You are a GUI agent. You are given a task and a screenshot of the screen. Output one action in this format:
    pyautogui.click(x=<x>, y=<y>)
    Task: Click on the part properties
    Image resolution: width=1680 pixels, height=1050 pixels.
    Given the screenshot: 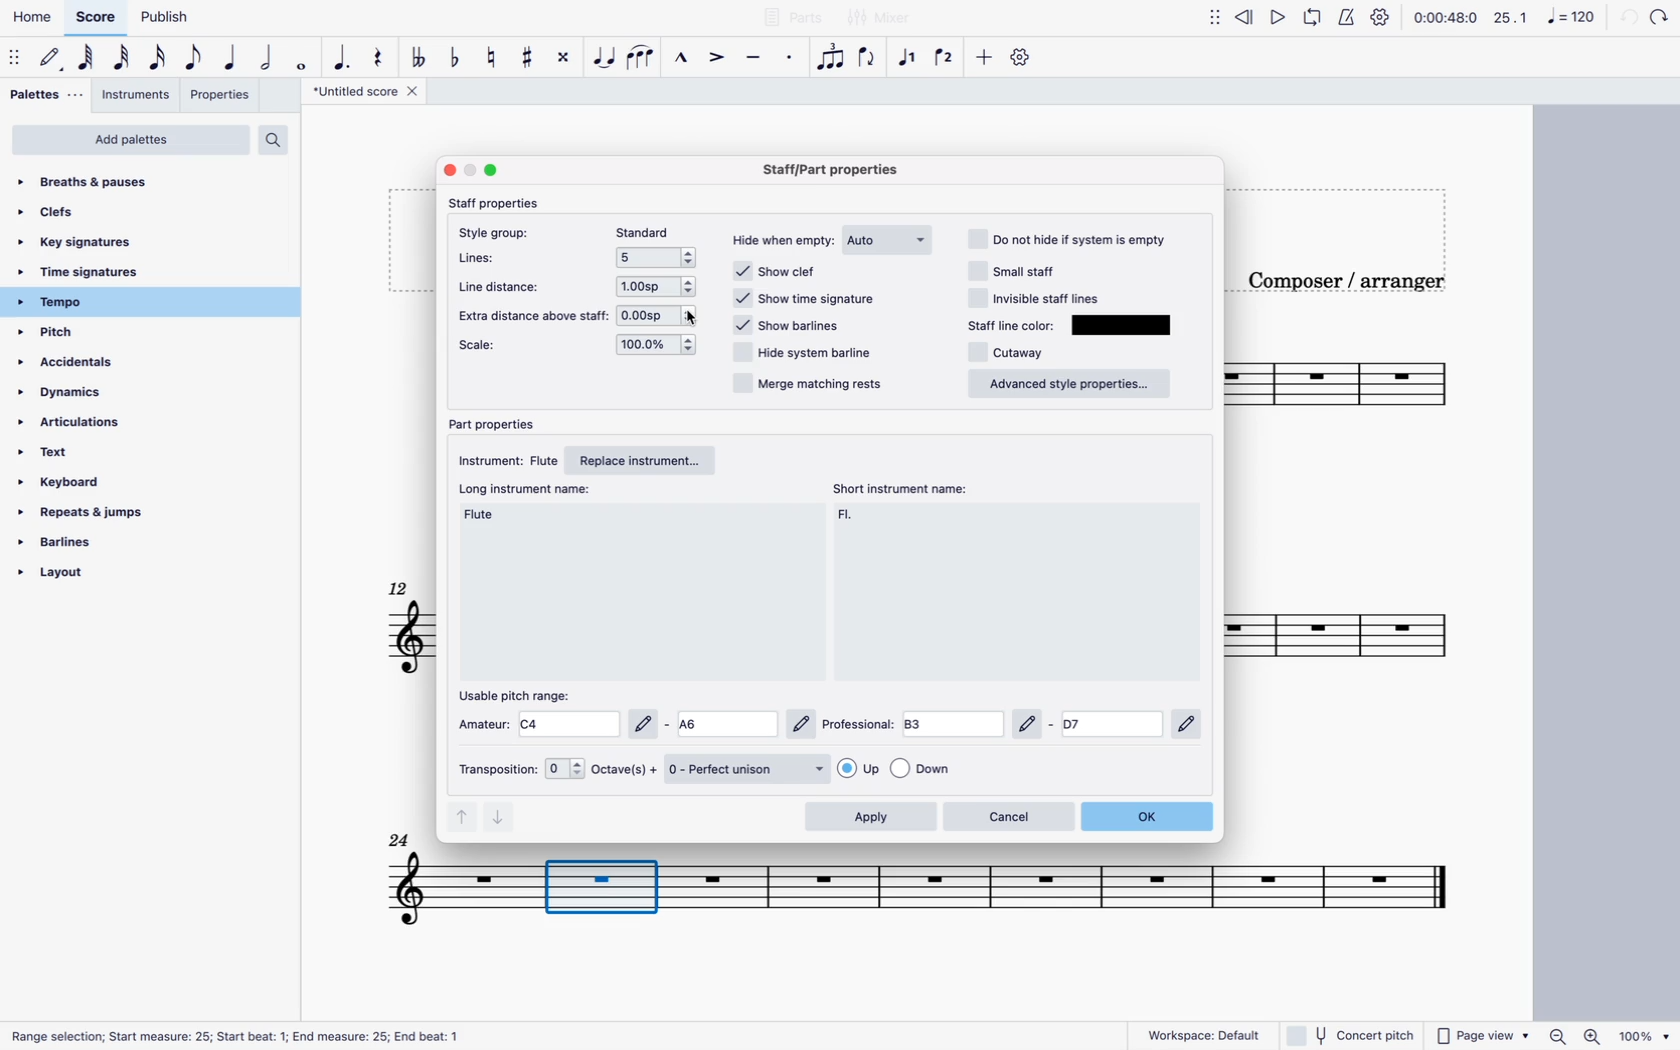 What is the action you would take?
    pyautogui.click(x=496, y=424)
    